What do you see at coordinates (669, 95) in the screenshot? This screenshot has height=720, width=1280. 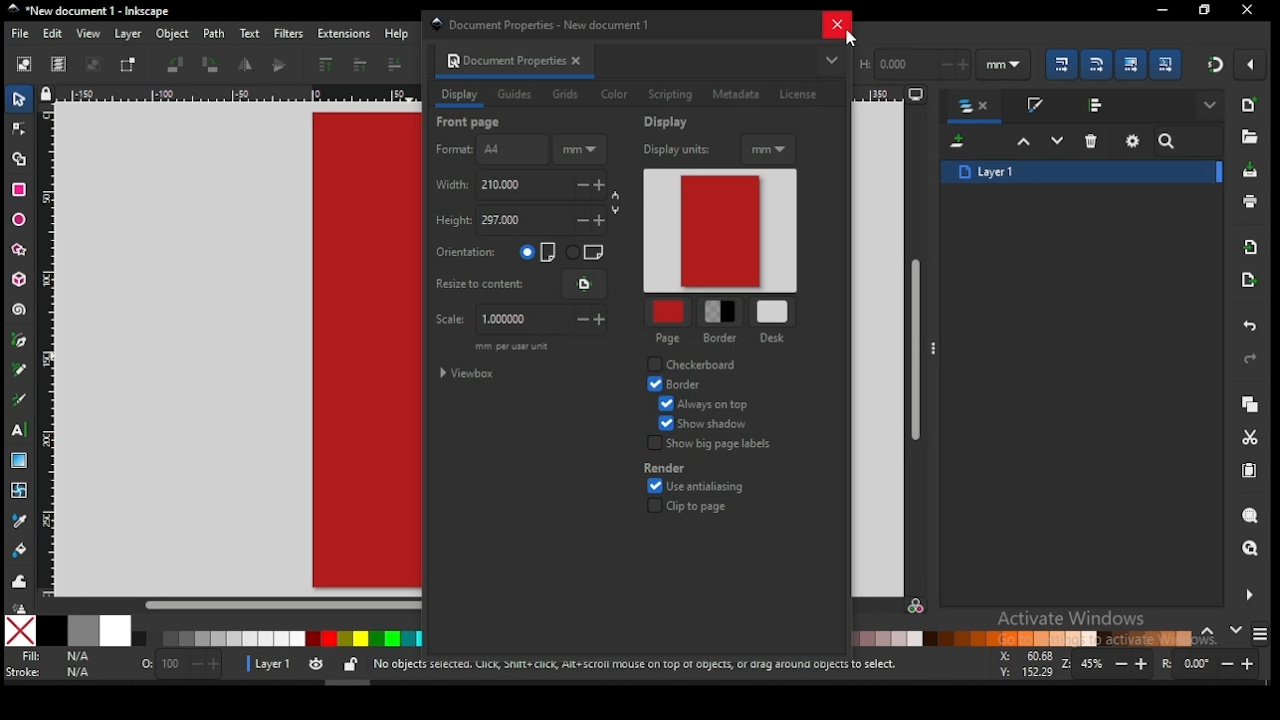 I see `scripting` at bounding box center [669, 95].